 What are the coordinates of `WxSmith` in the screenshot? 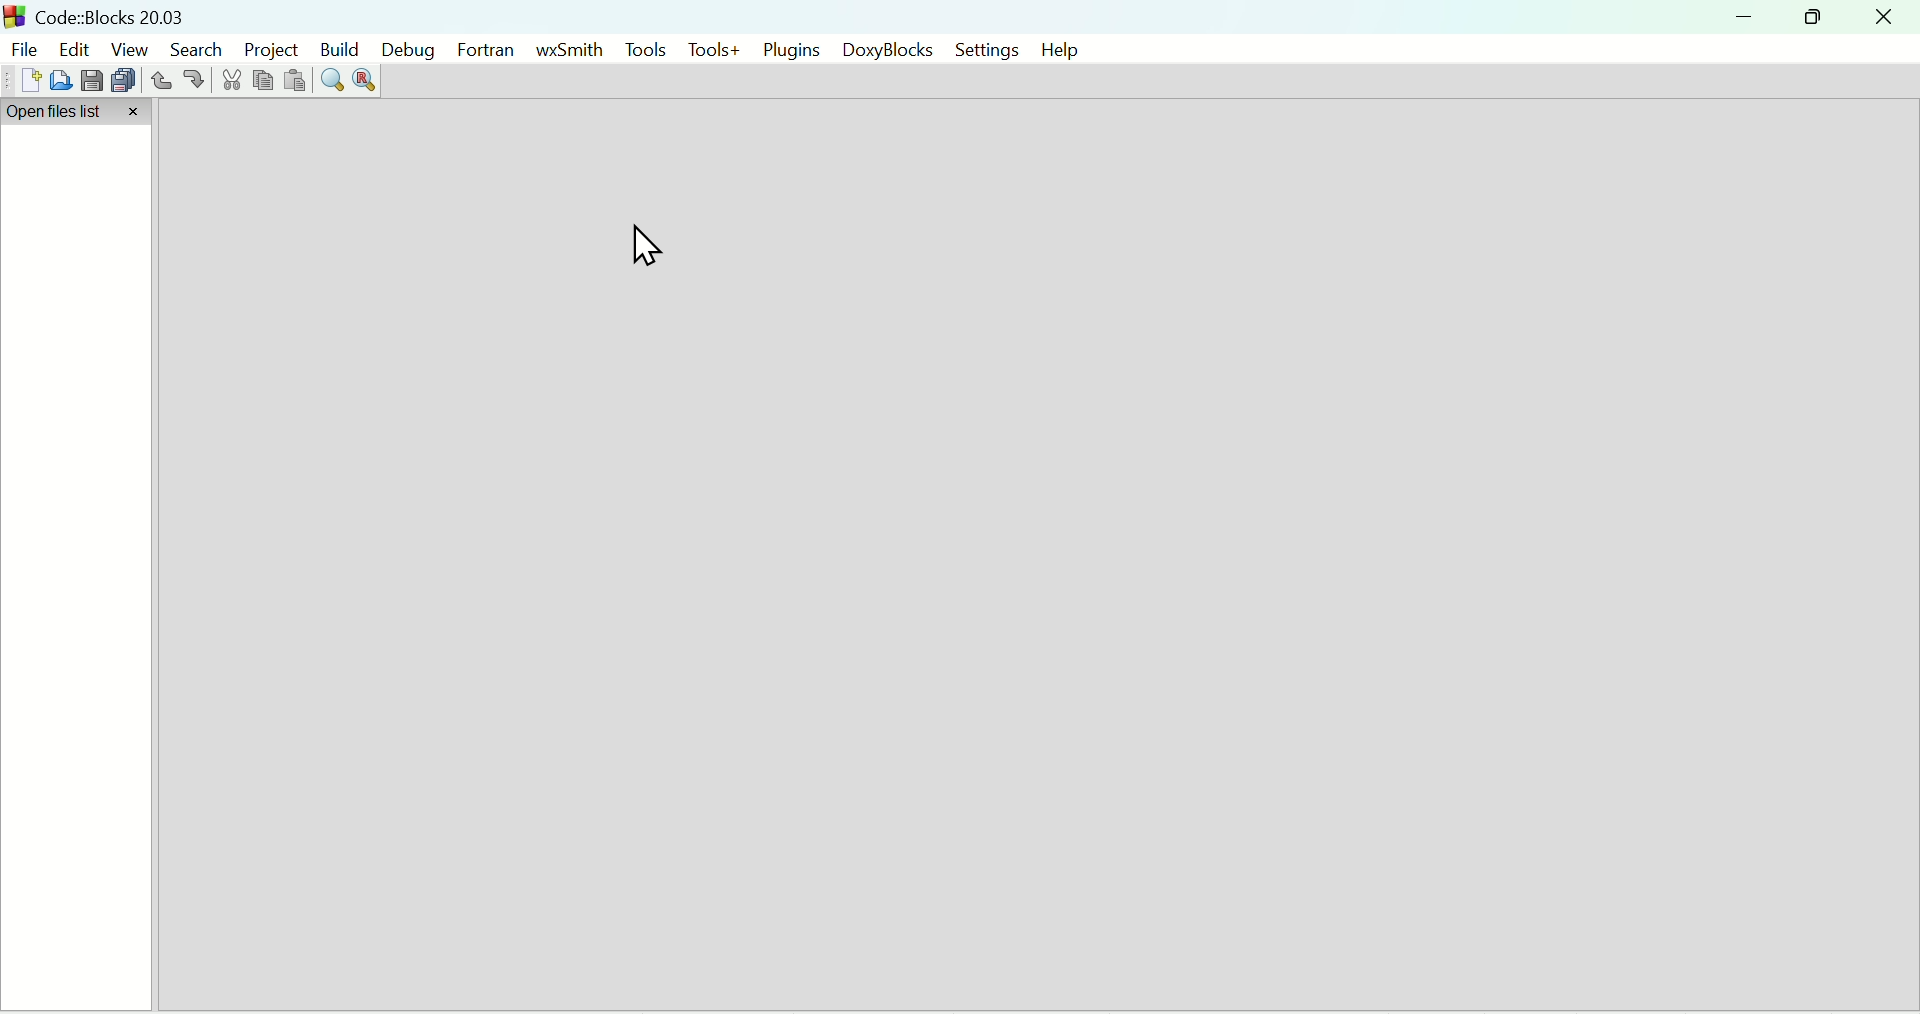 It's located at (567, 50).